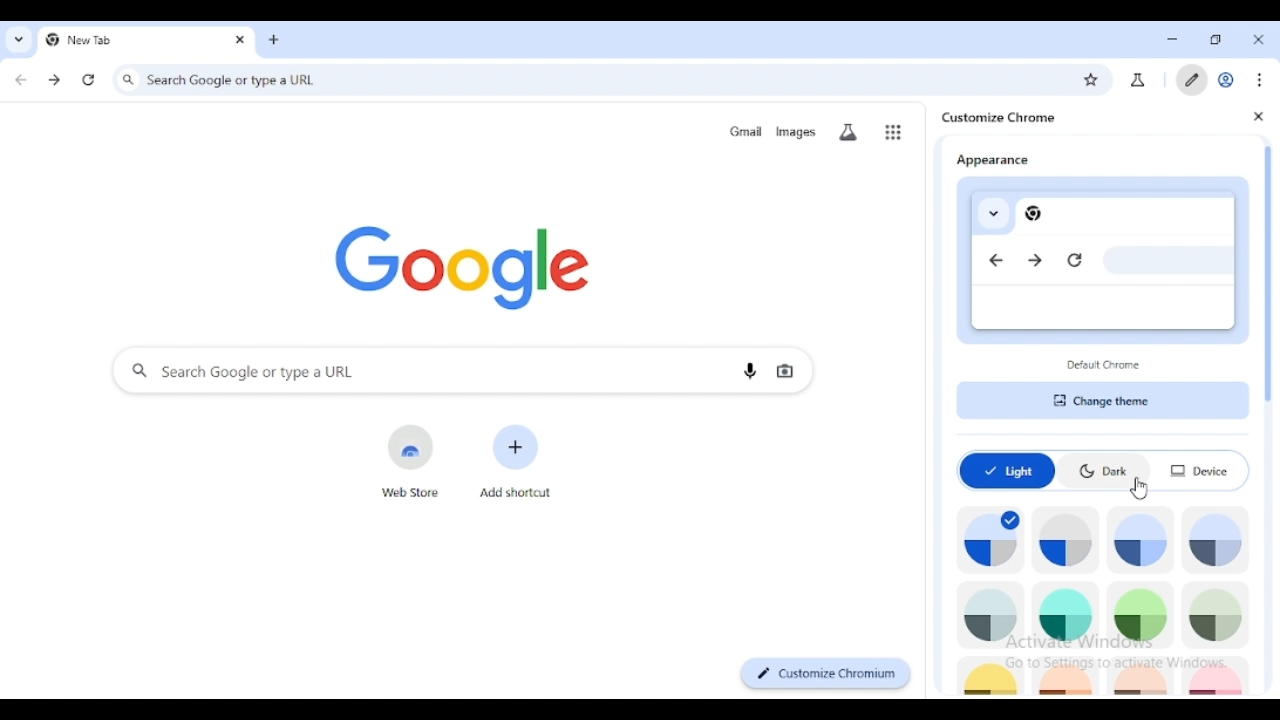  Describe the element at coordinates (1141, 678) in the screenshot. I see `apricot` at that location.